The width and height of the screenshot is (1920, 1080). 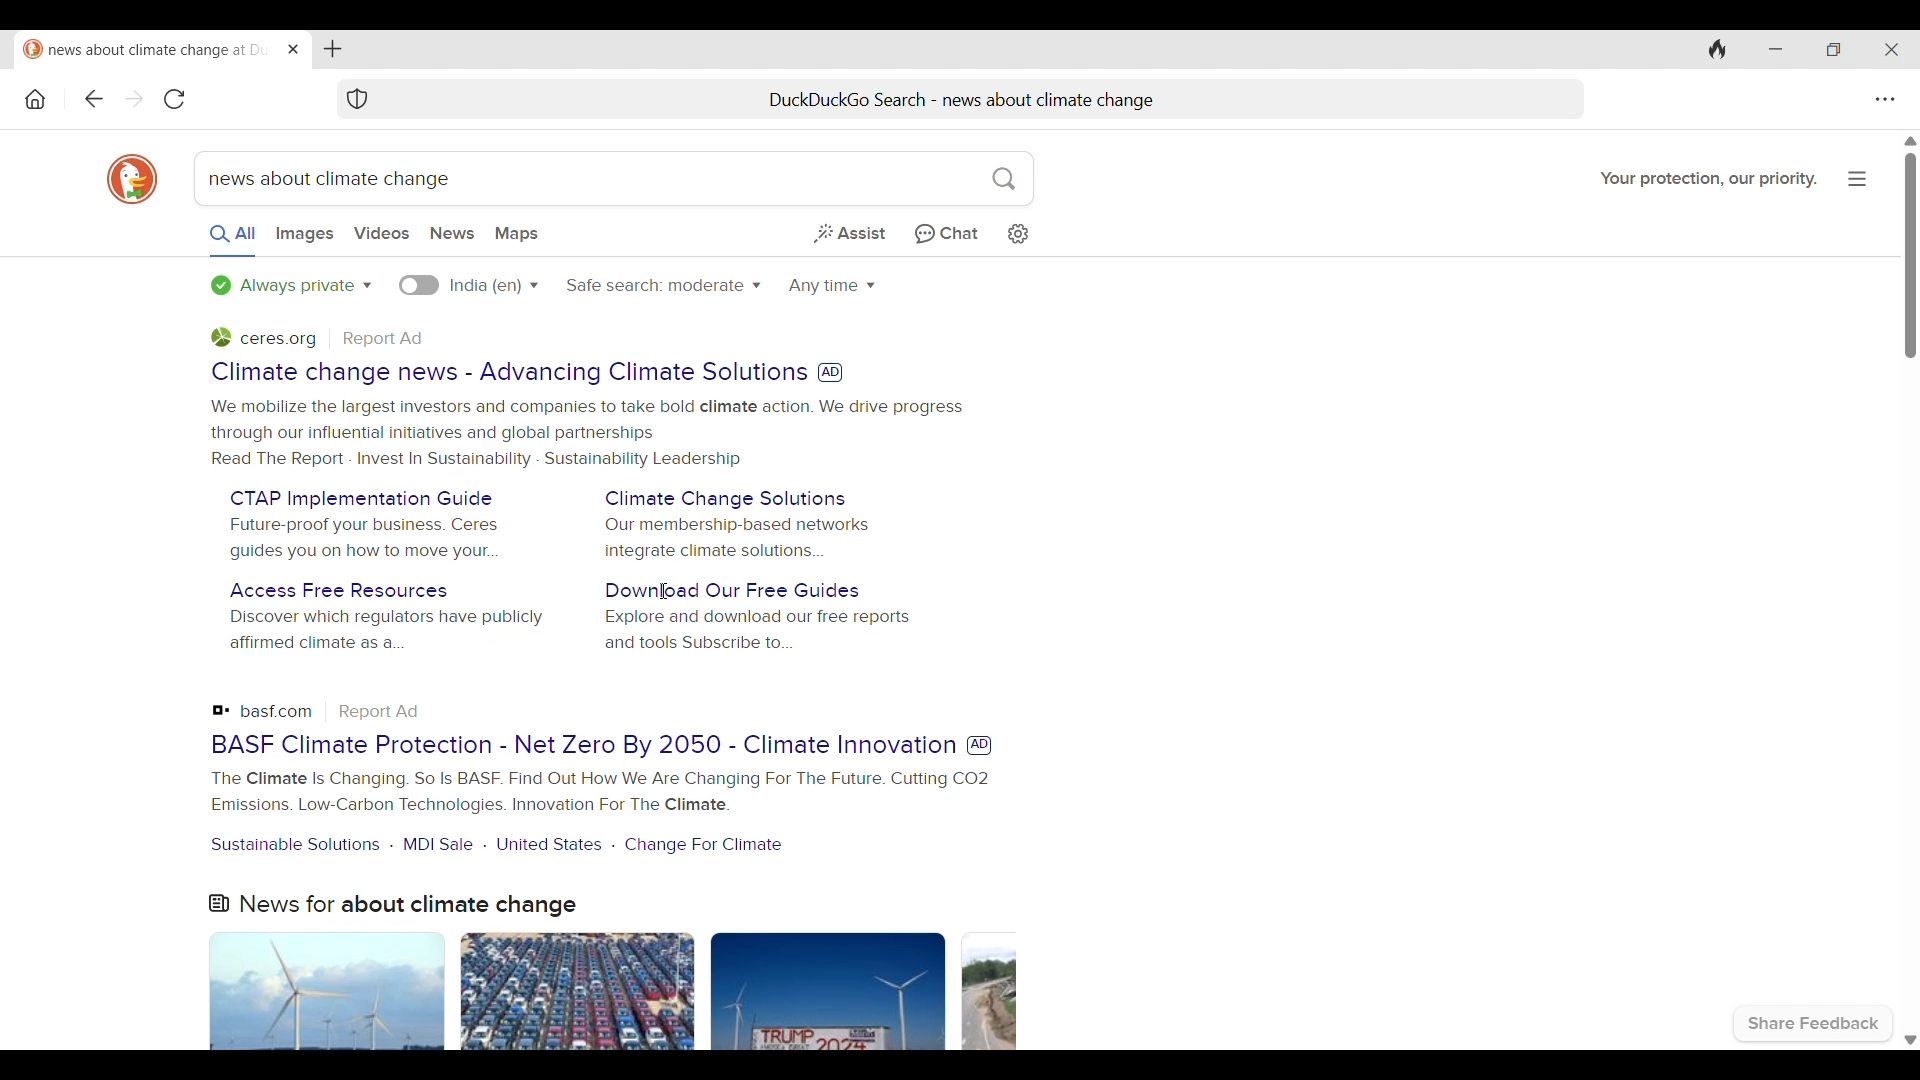 What do you see at coordinates (599, 792) in the screenshot?
I see `The climate is changing so is Basf find out how we are changing for the future cutting CO2 emissions low carbon technologies innovation for the climate` at bounding box center [599, 792].